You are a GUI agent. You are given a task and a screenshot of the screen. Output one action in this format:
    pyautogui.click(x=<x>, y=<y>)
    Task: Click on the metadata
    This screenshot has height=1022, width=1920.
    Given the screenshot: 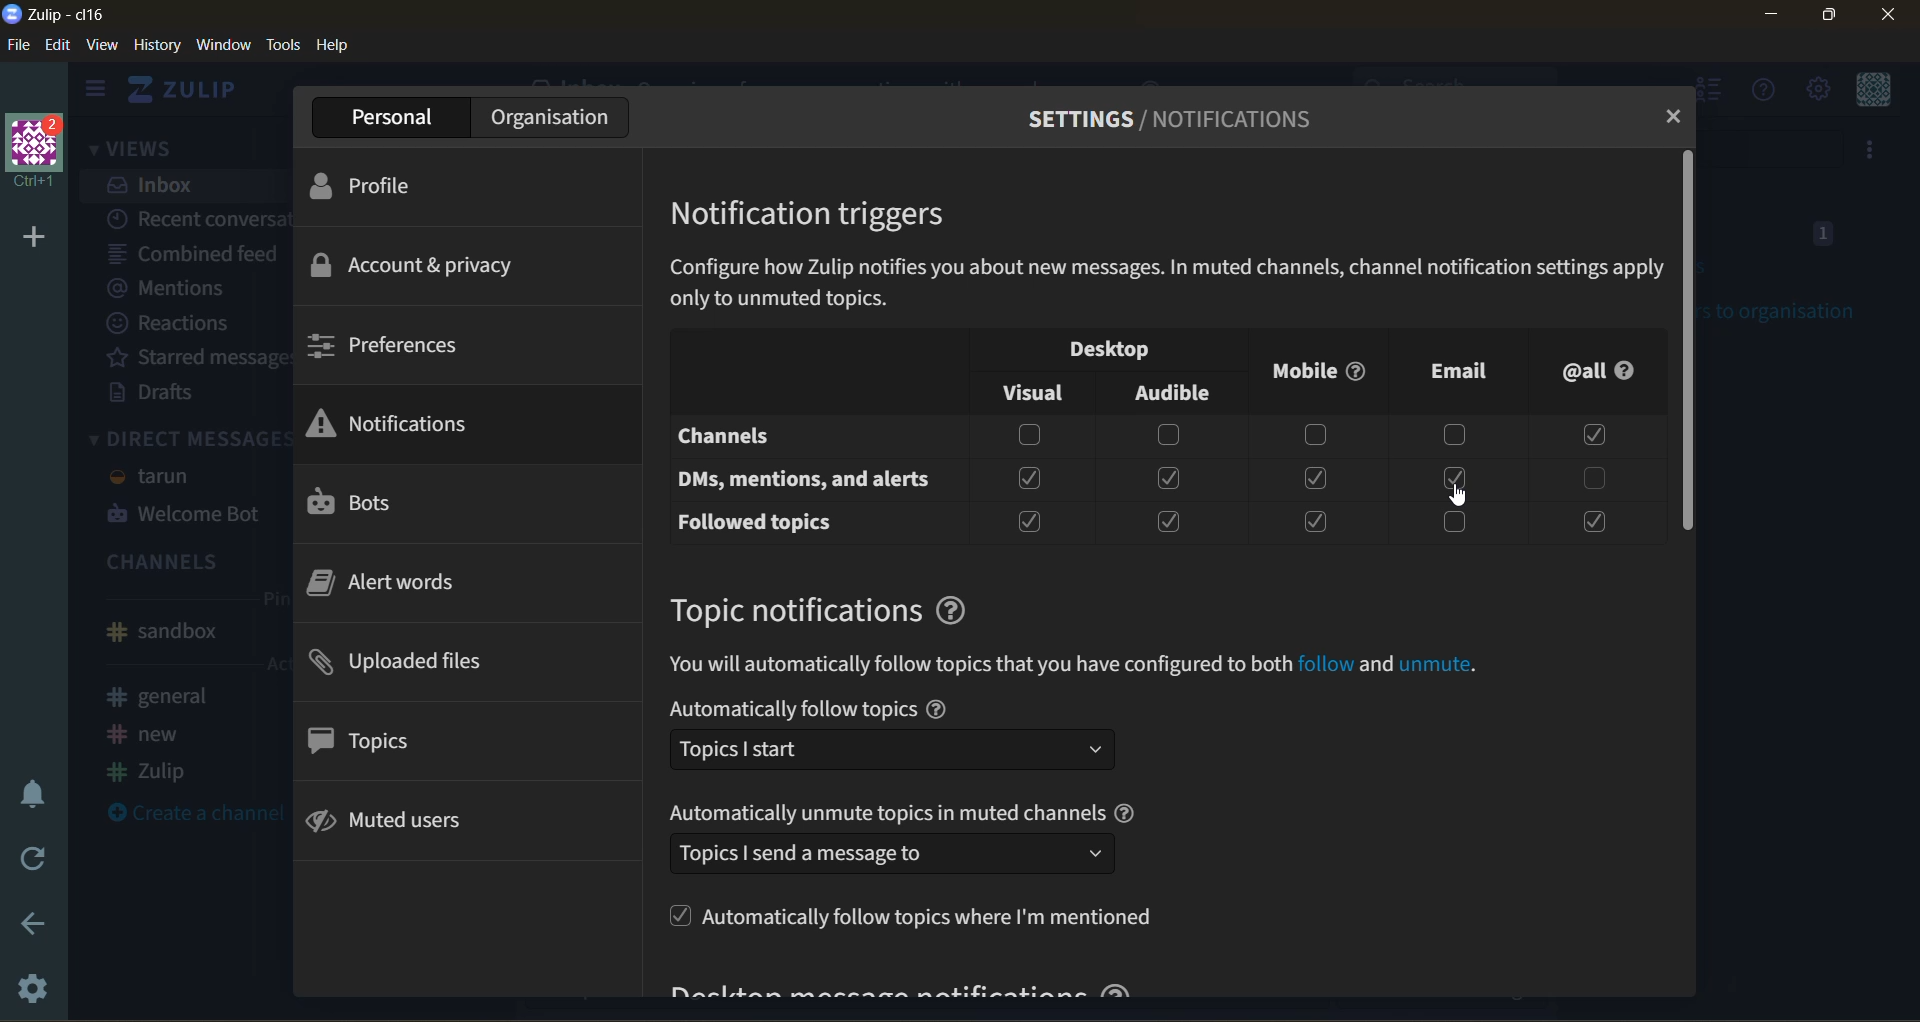 What is the action you would take?
    pyautogui.click(x=1167, y=286)
    